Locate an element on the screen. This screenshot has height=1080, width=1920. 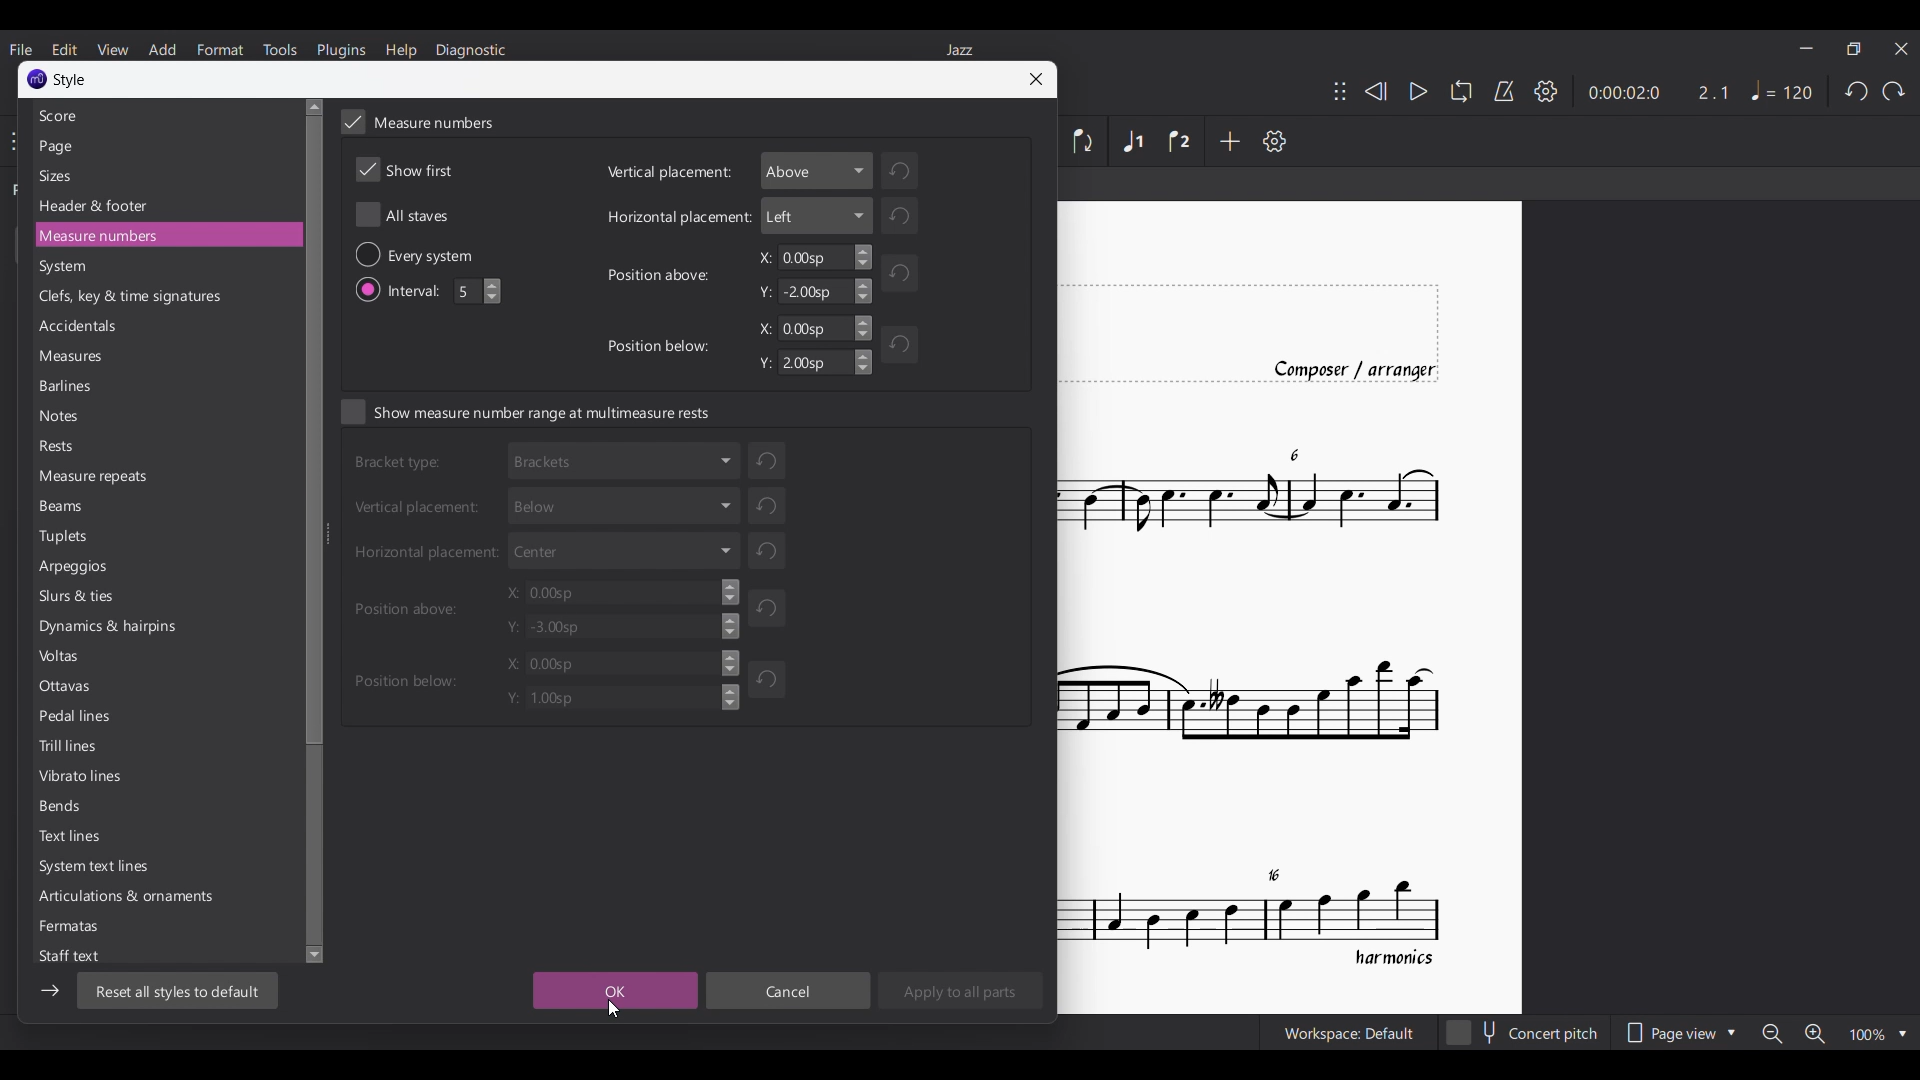
Position below is located at coordinates (666, 349).